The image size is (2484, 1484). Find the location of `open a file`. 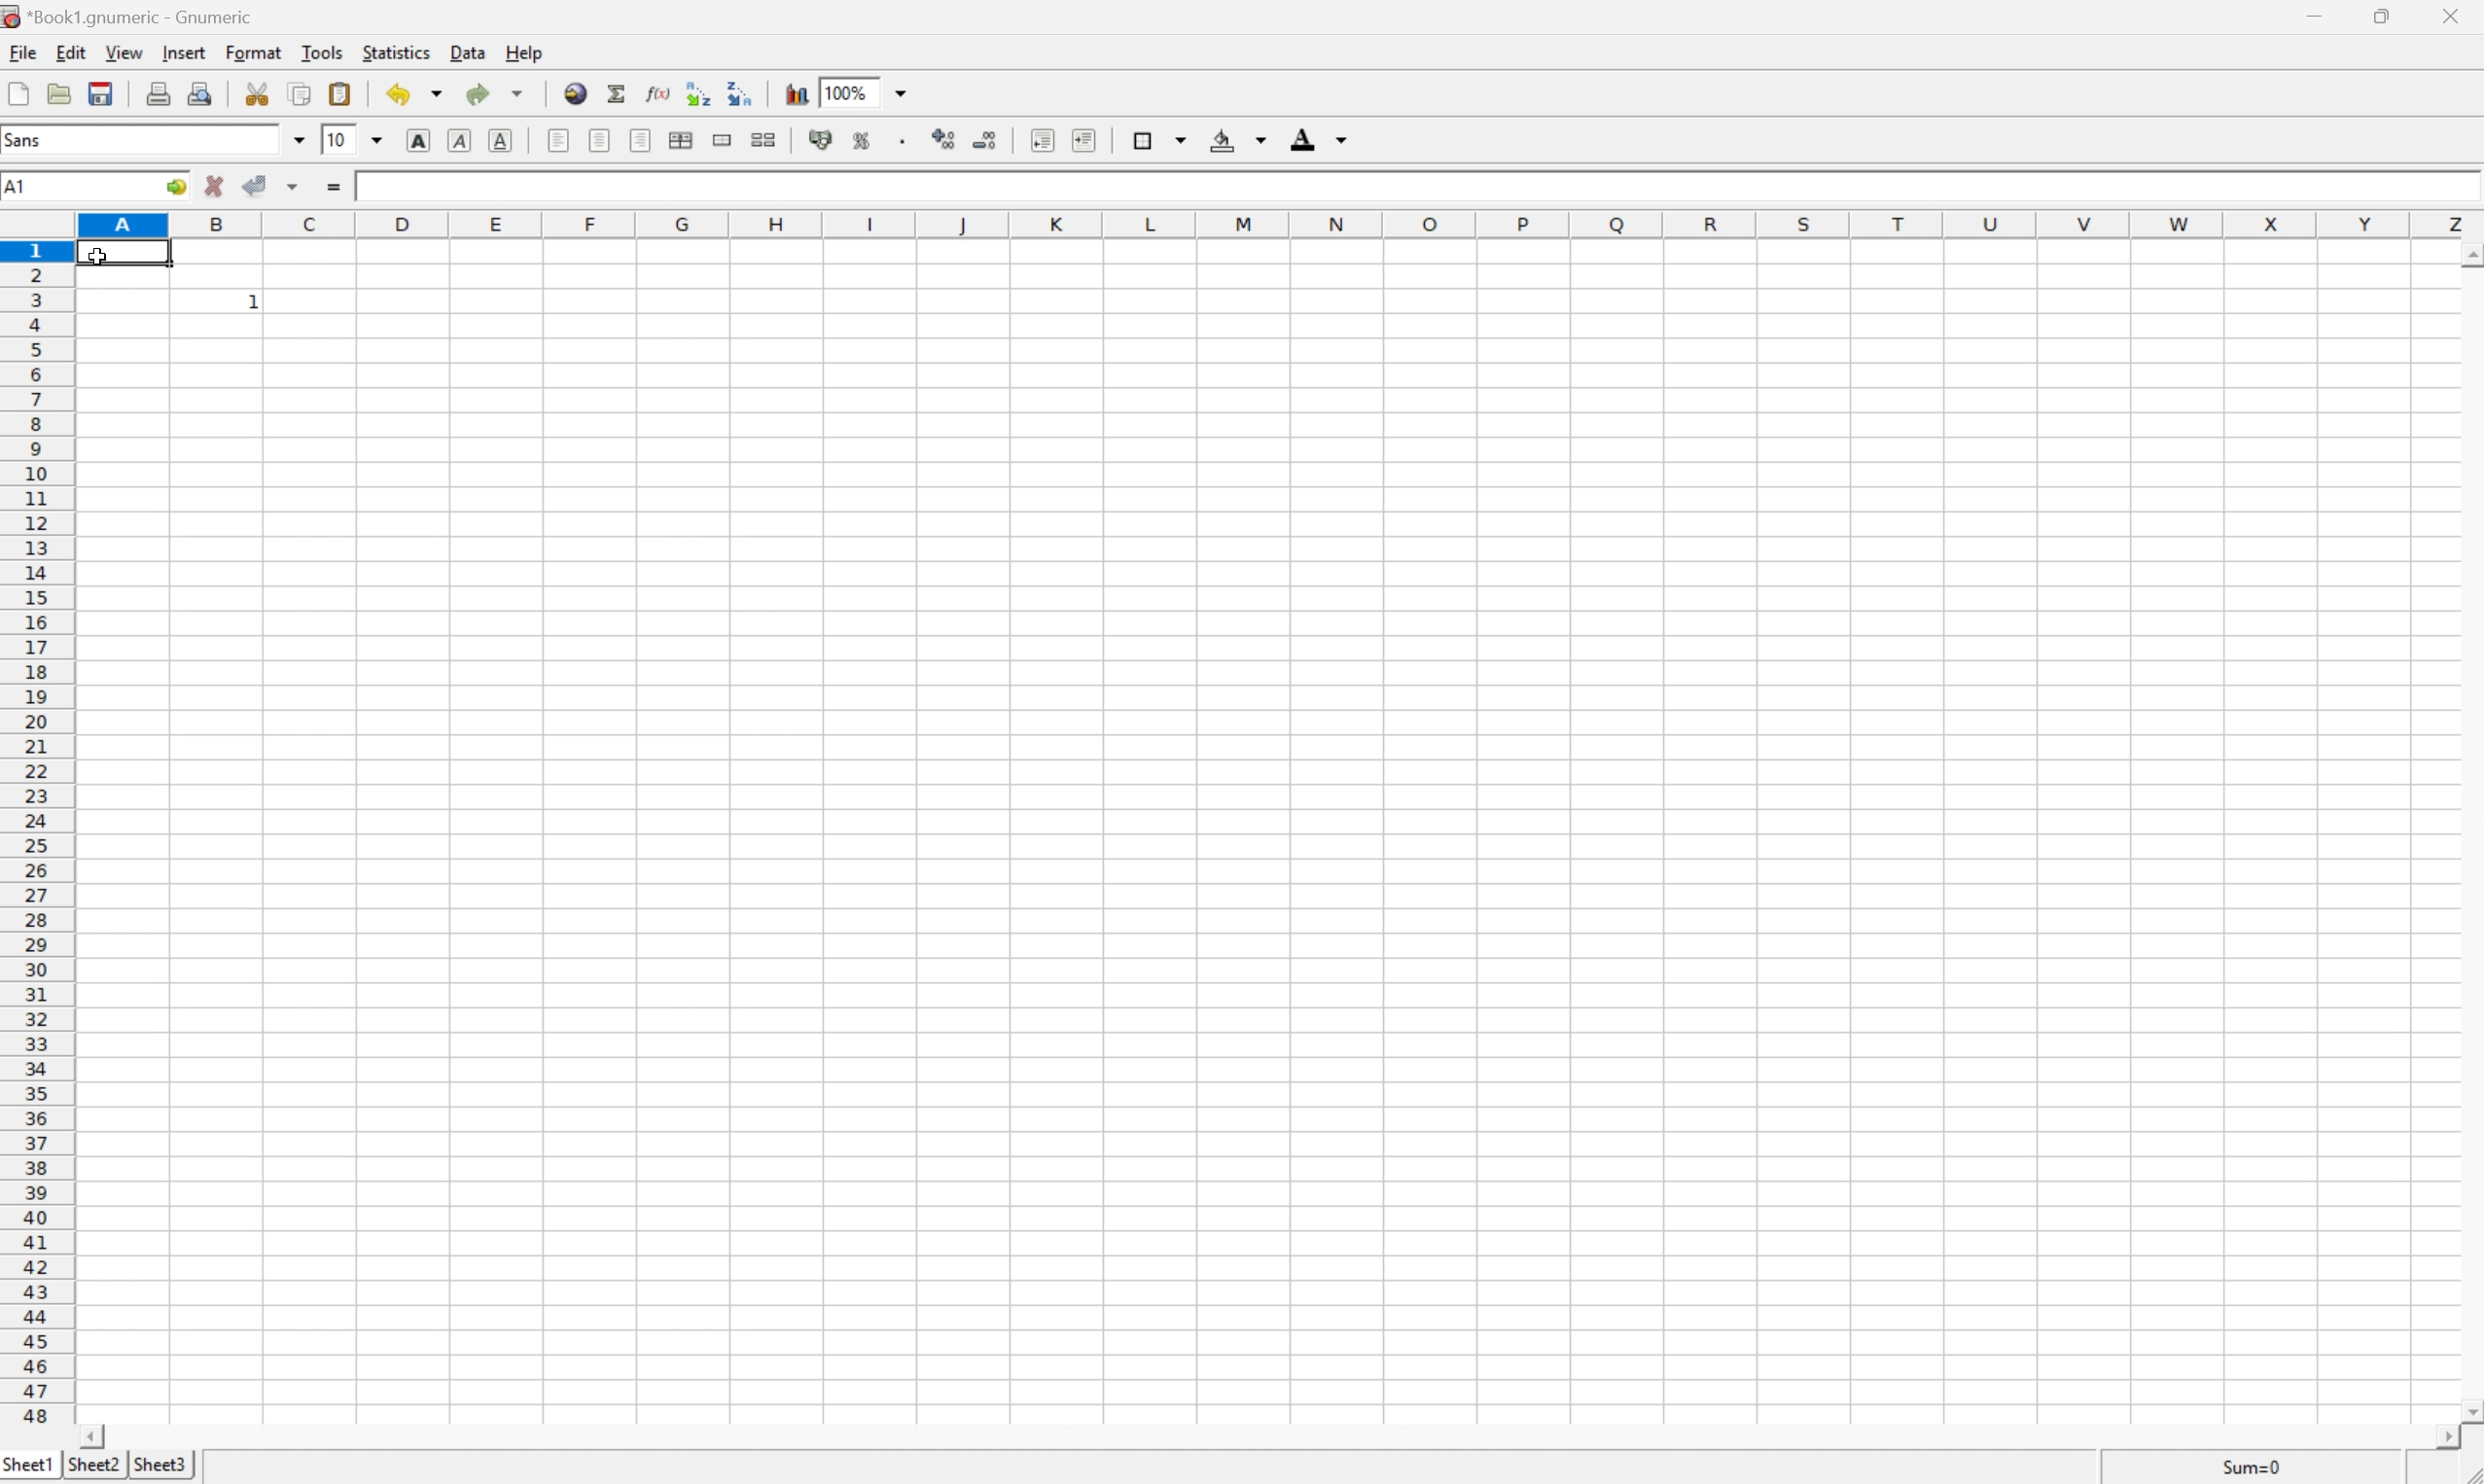

open a file is located at coordinates (57, 96).